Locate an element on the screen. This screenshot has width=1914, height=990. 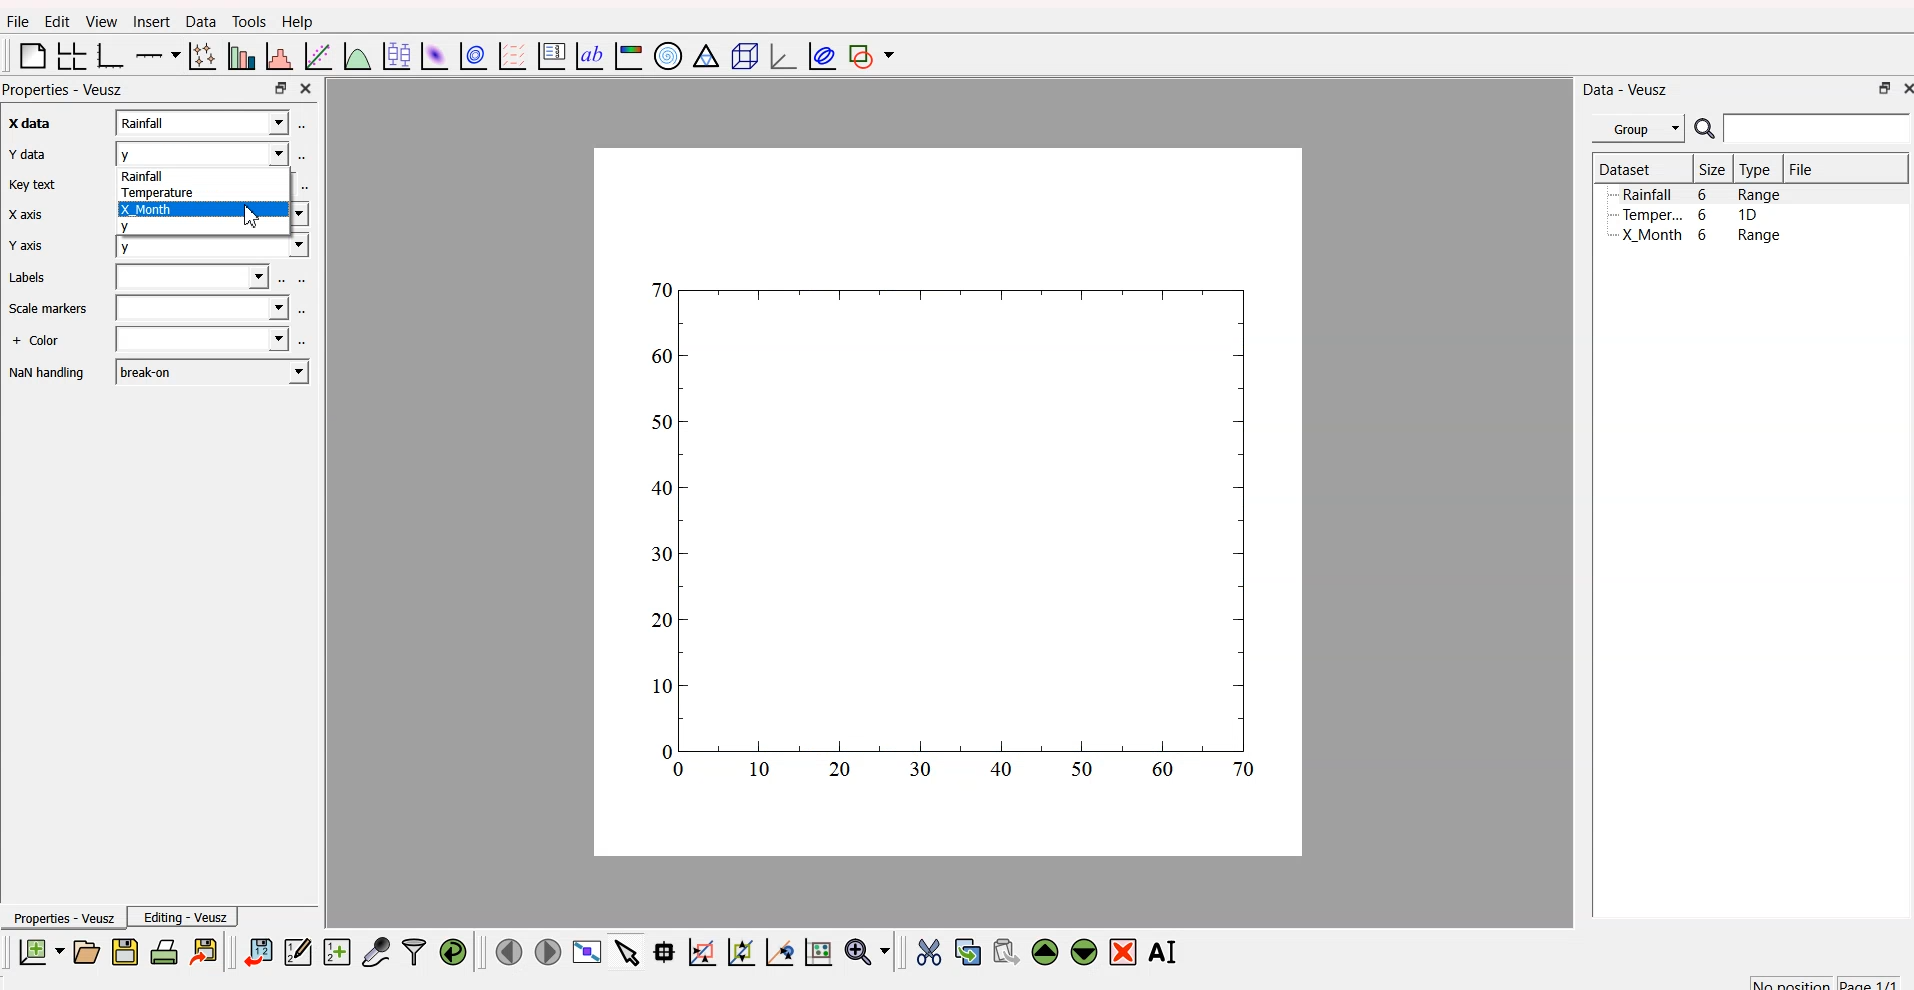
3D graph is located at coordinates (776, 55).